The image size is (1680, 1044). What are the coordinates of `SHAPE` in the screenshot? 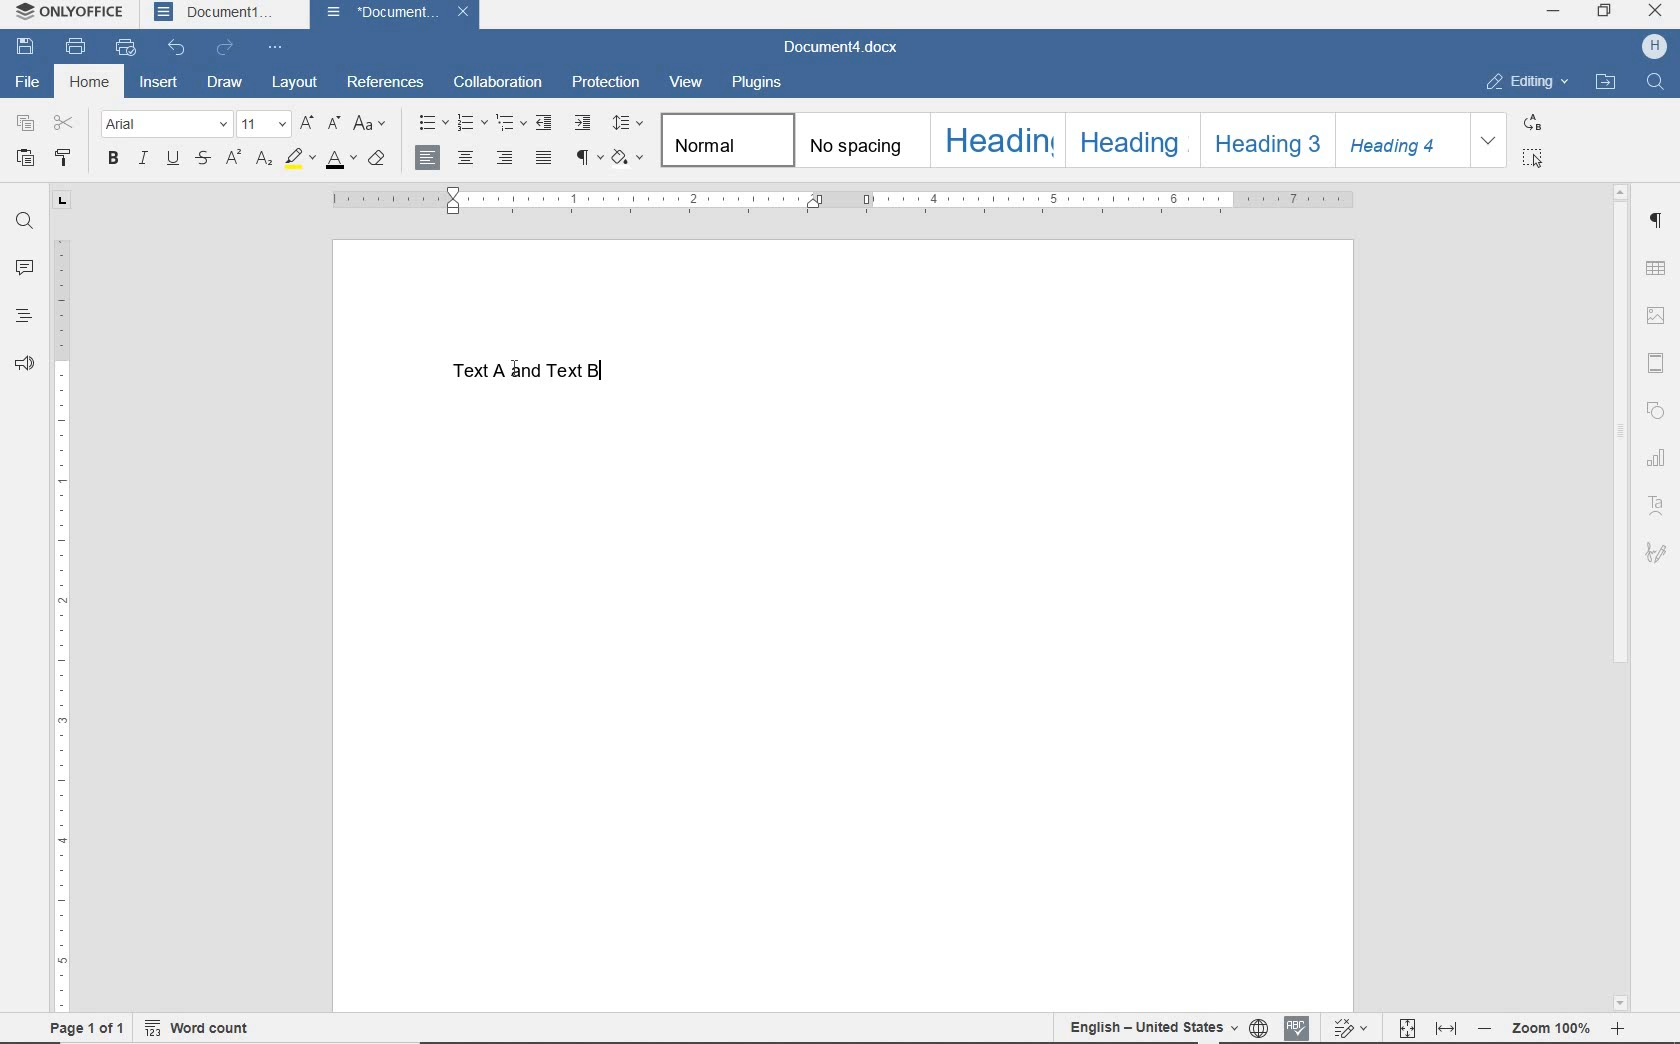 It's located at (1656, 410).